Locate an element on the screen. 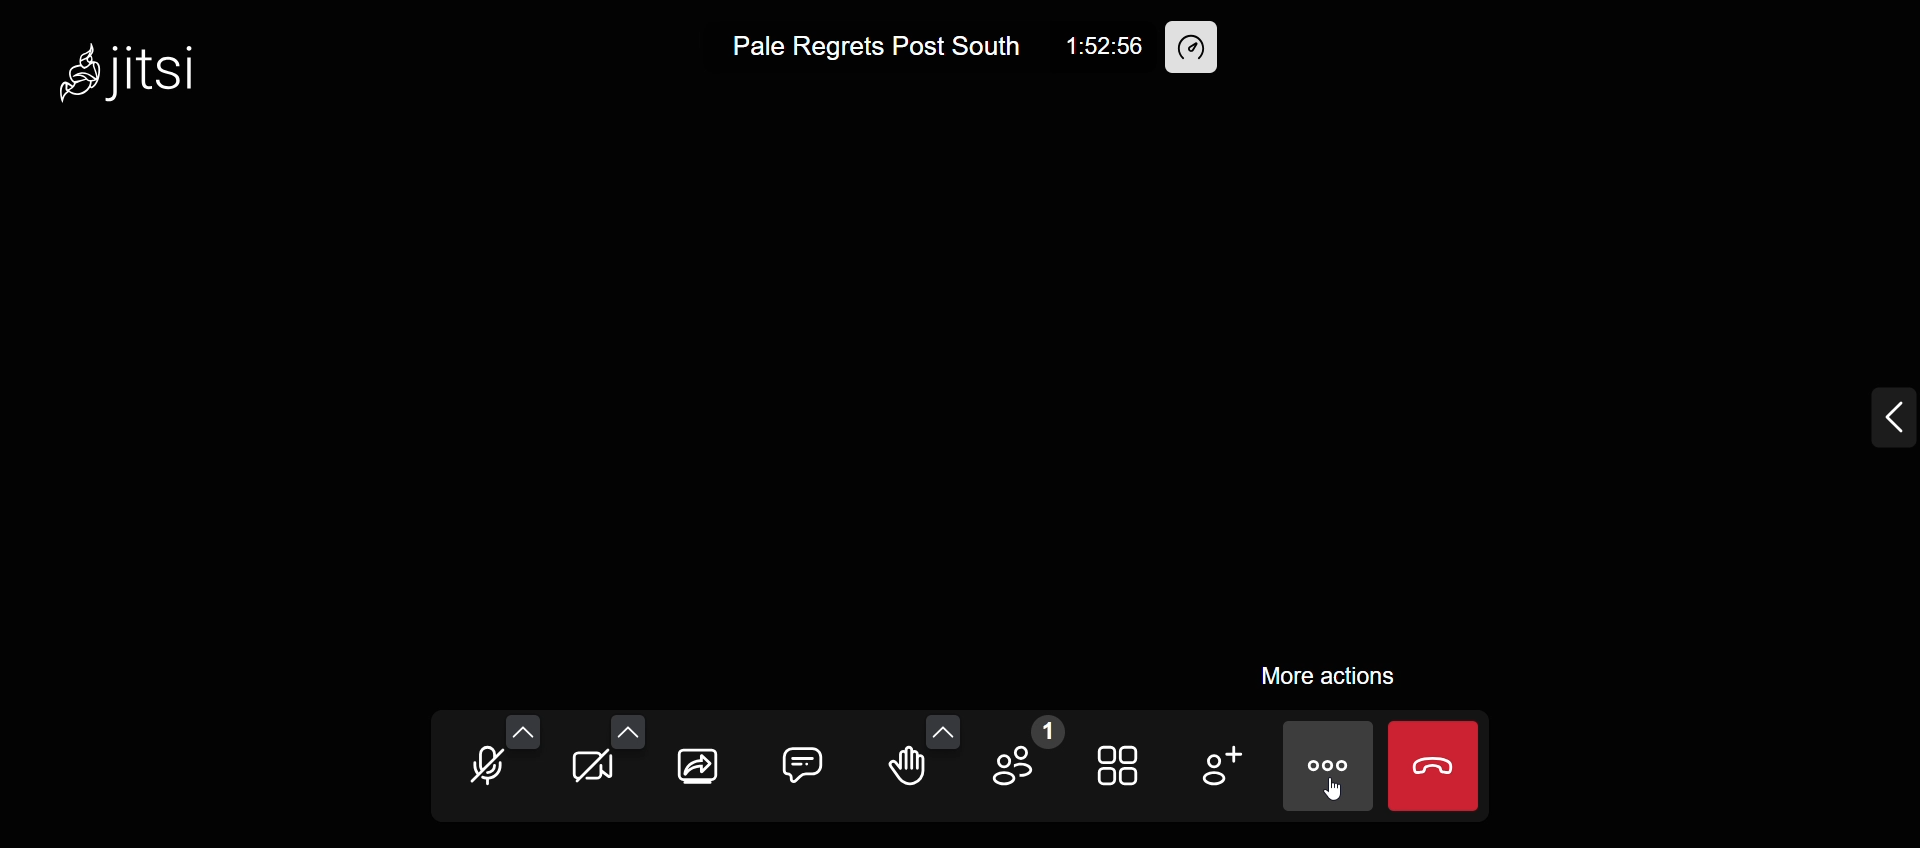  toggle view is located at coordinates (1121, 770).